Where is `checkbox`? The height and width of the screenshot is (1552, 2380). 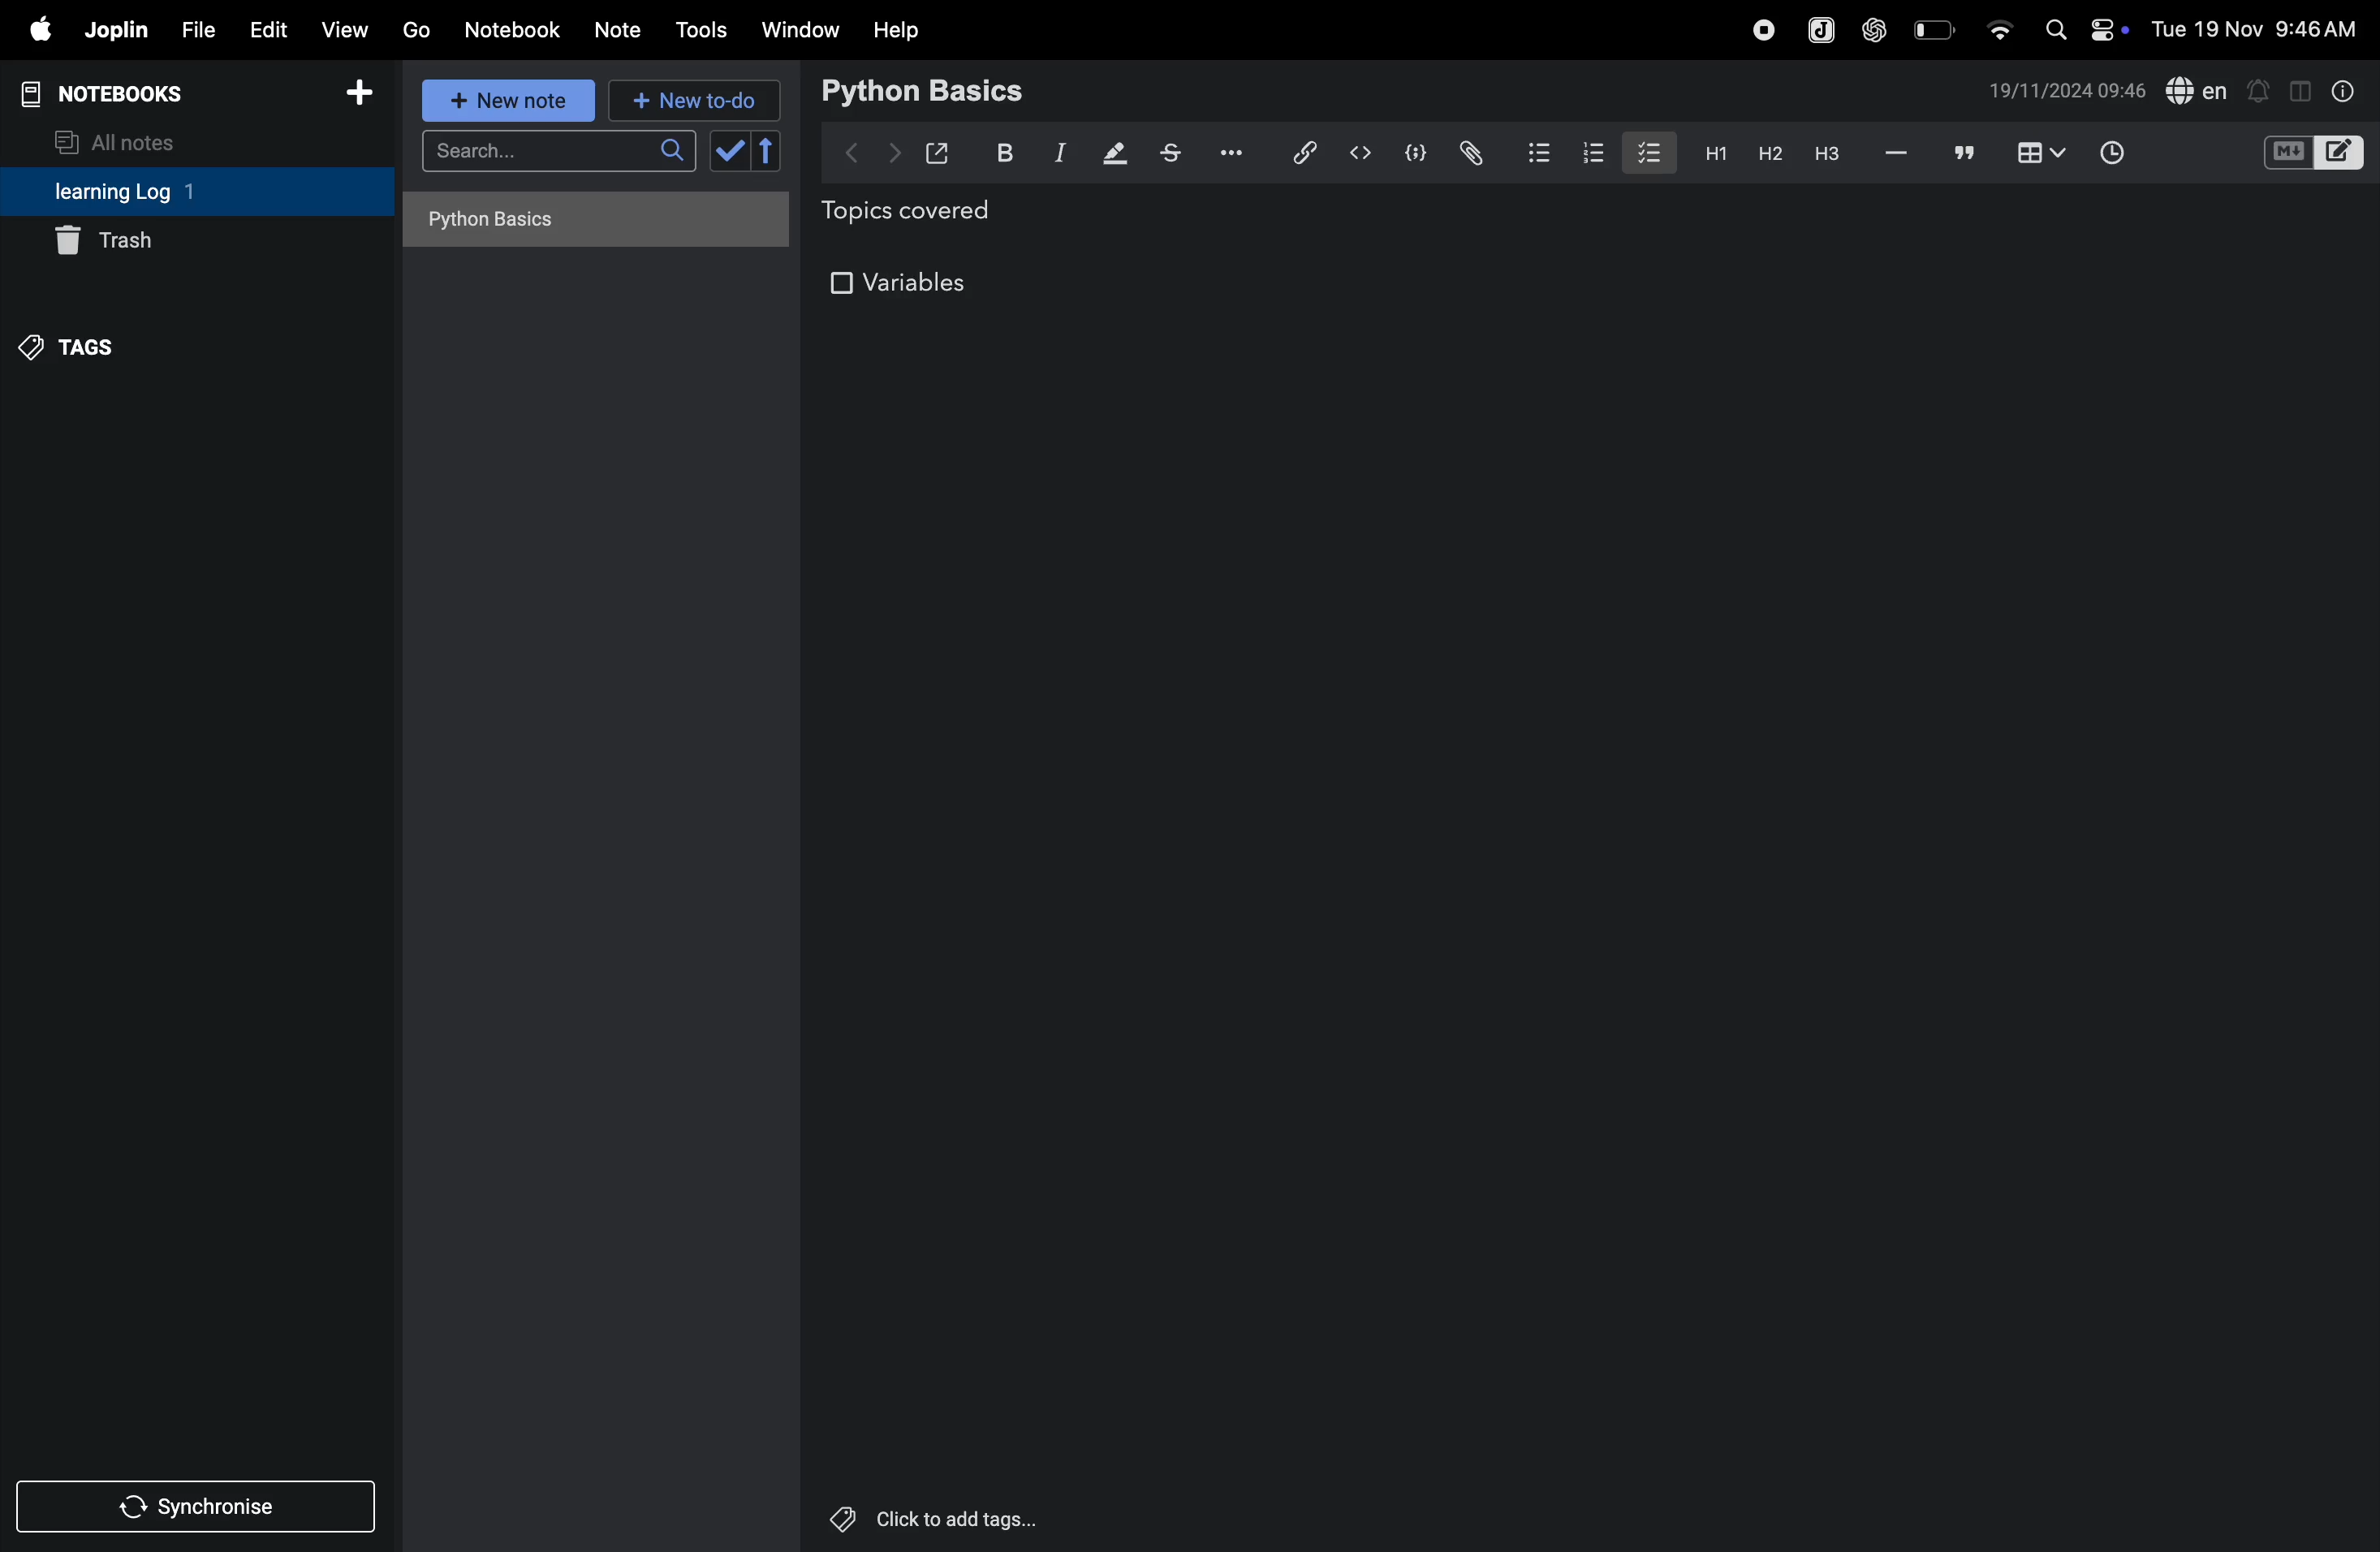
checkbox is located at coordinates (1647, 150).